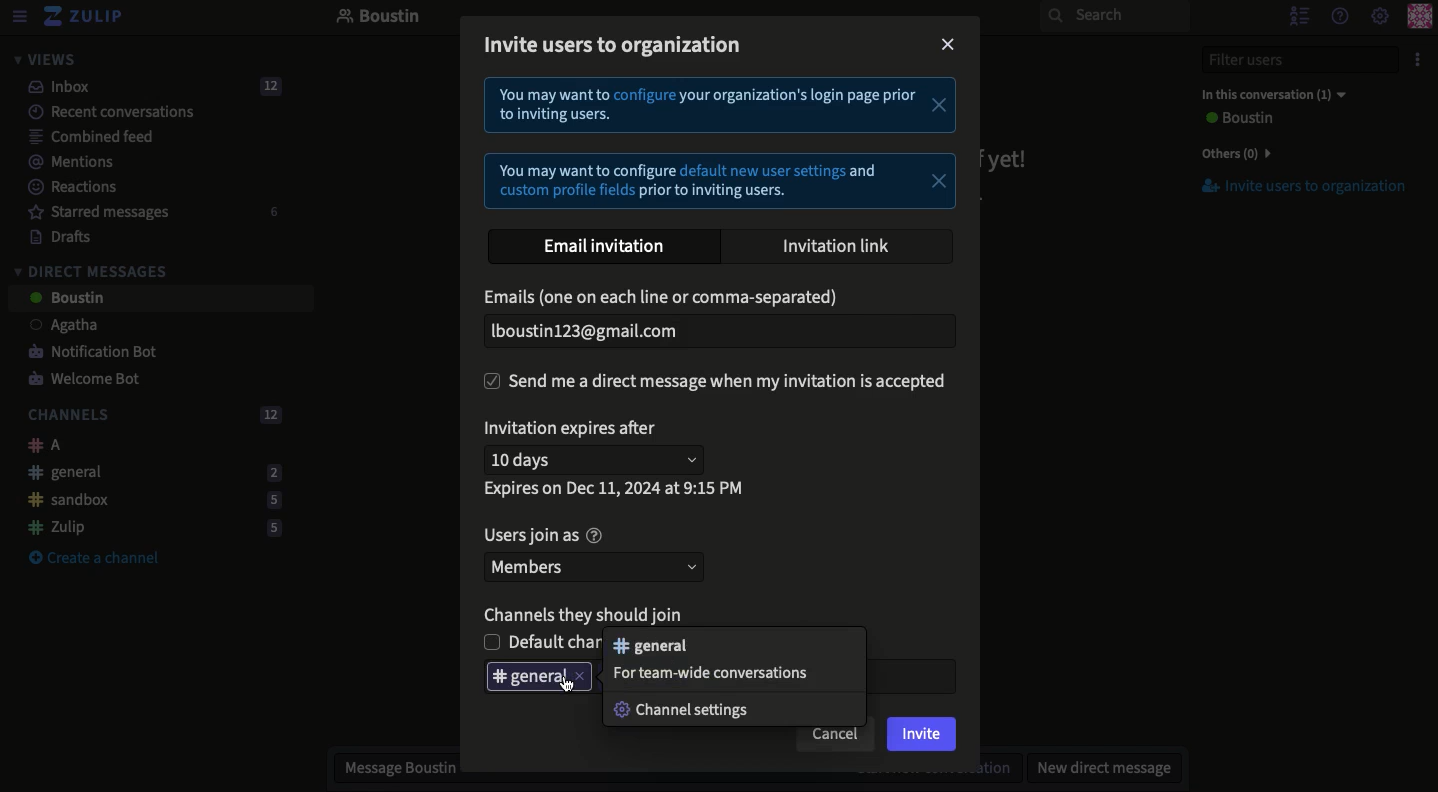 This screenshot has width=1438, height=792. Describe the element at coordinates (149, 471) in the screenshot. I see `General ` at that location.